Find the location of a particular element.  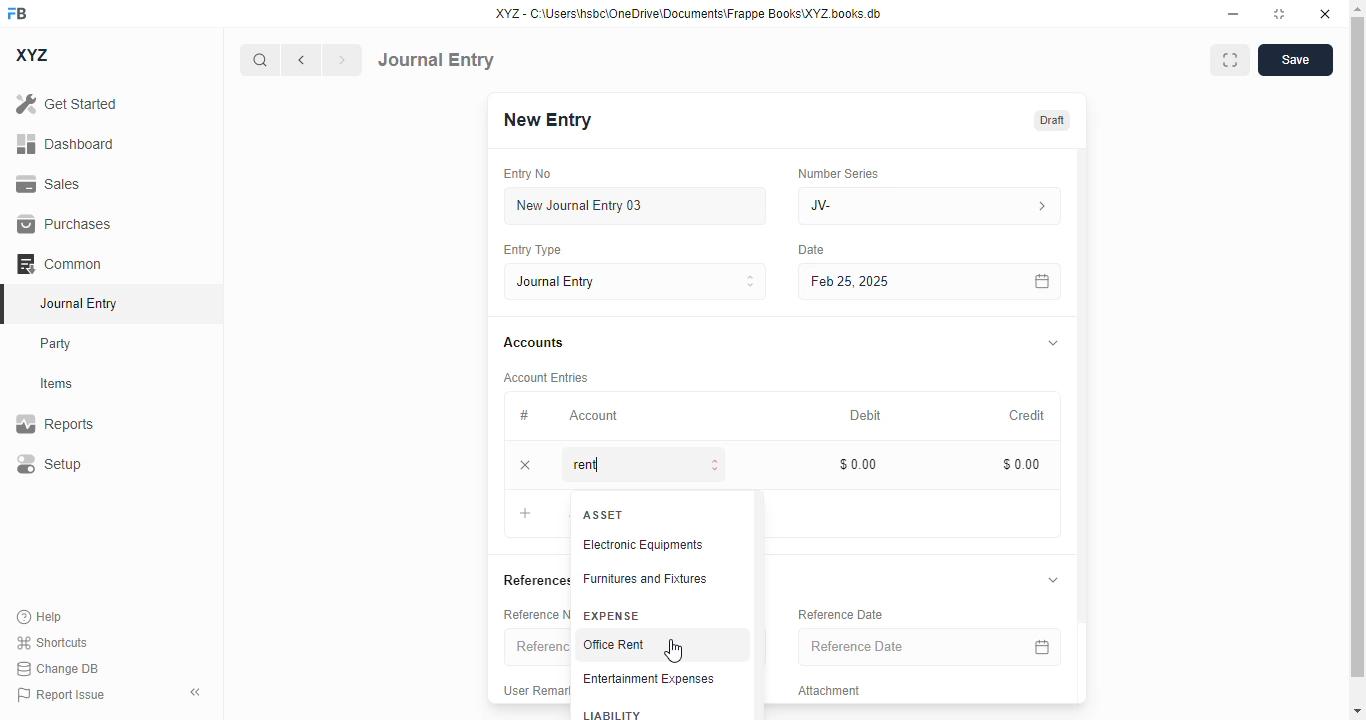

scroll bar is located at coordinates (1084, 424).